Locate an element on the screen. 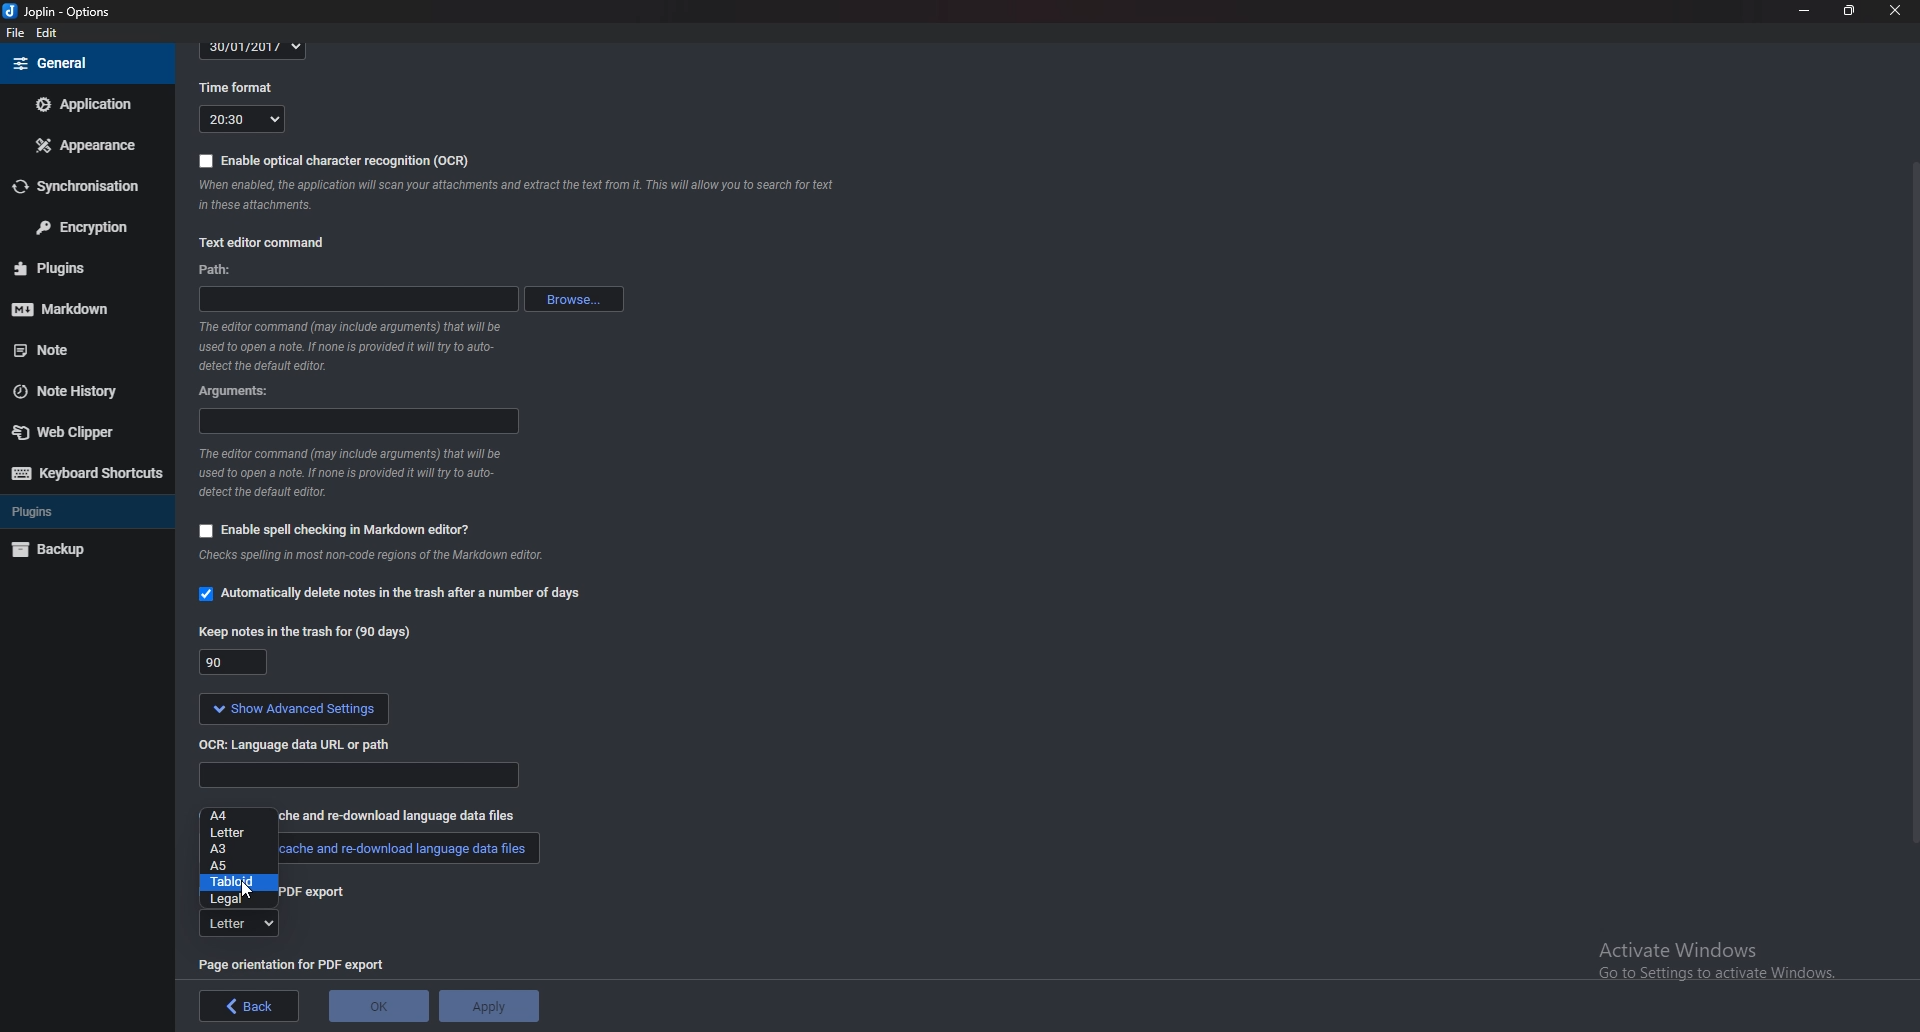  90 days is located at coordinates (235, 663).